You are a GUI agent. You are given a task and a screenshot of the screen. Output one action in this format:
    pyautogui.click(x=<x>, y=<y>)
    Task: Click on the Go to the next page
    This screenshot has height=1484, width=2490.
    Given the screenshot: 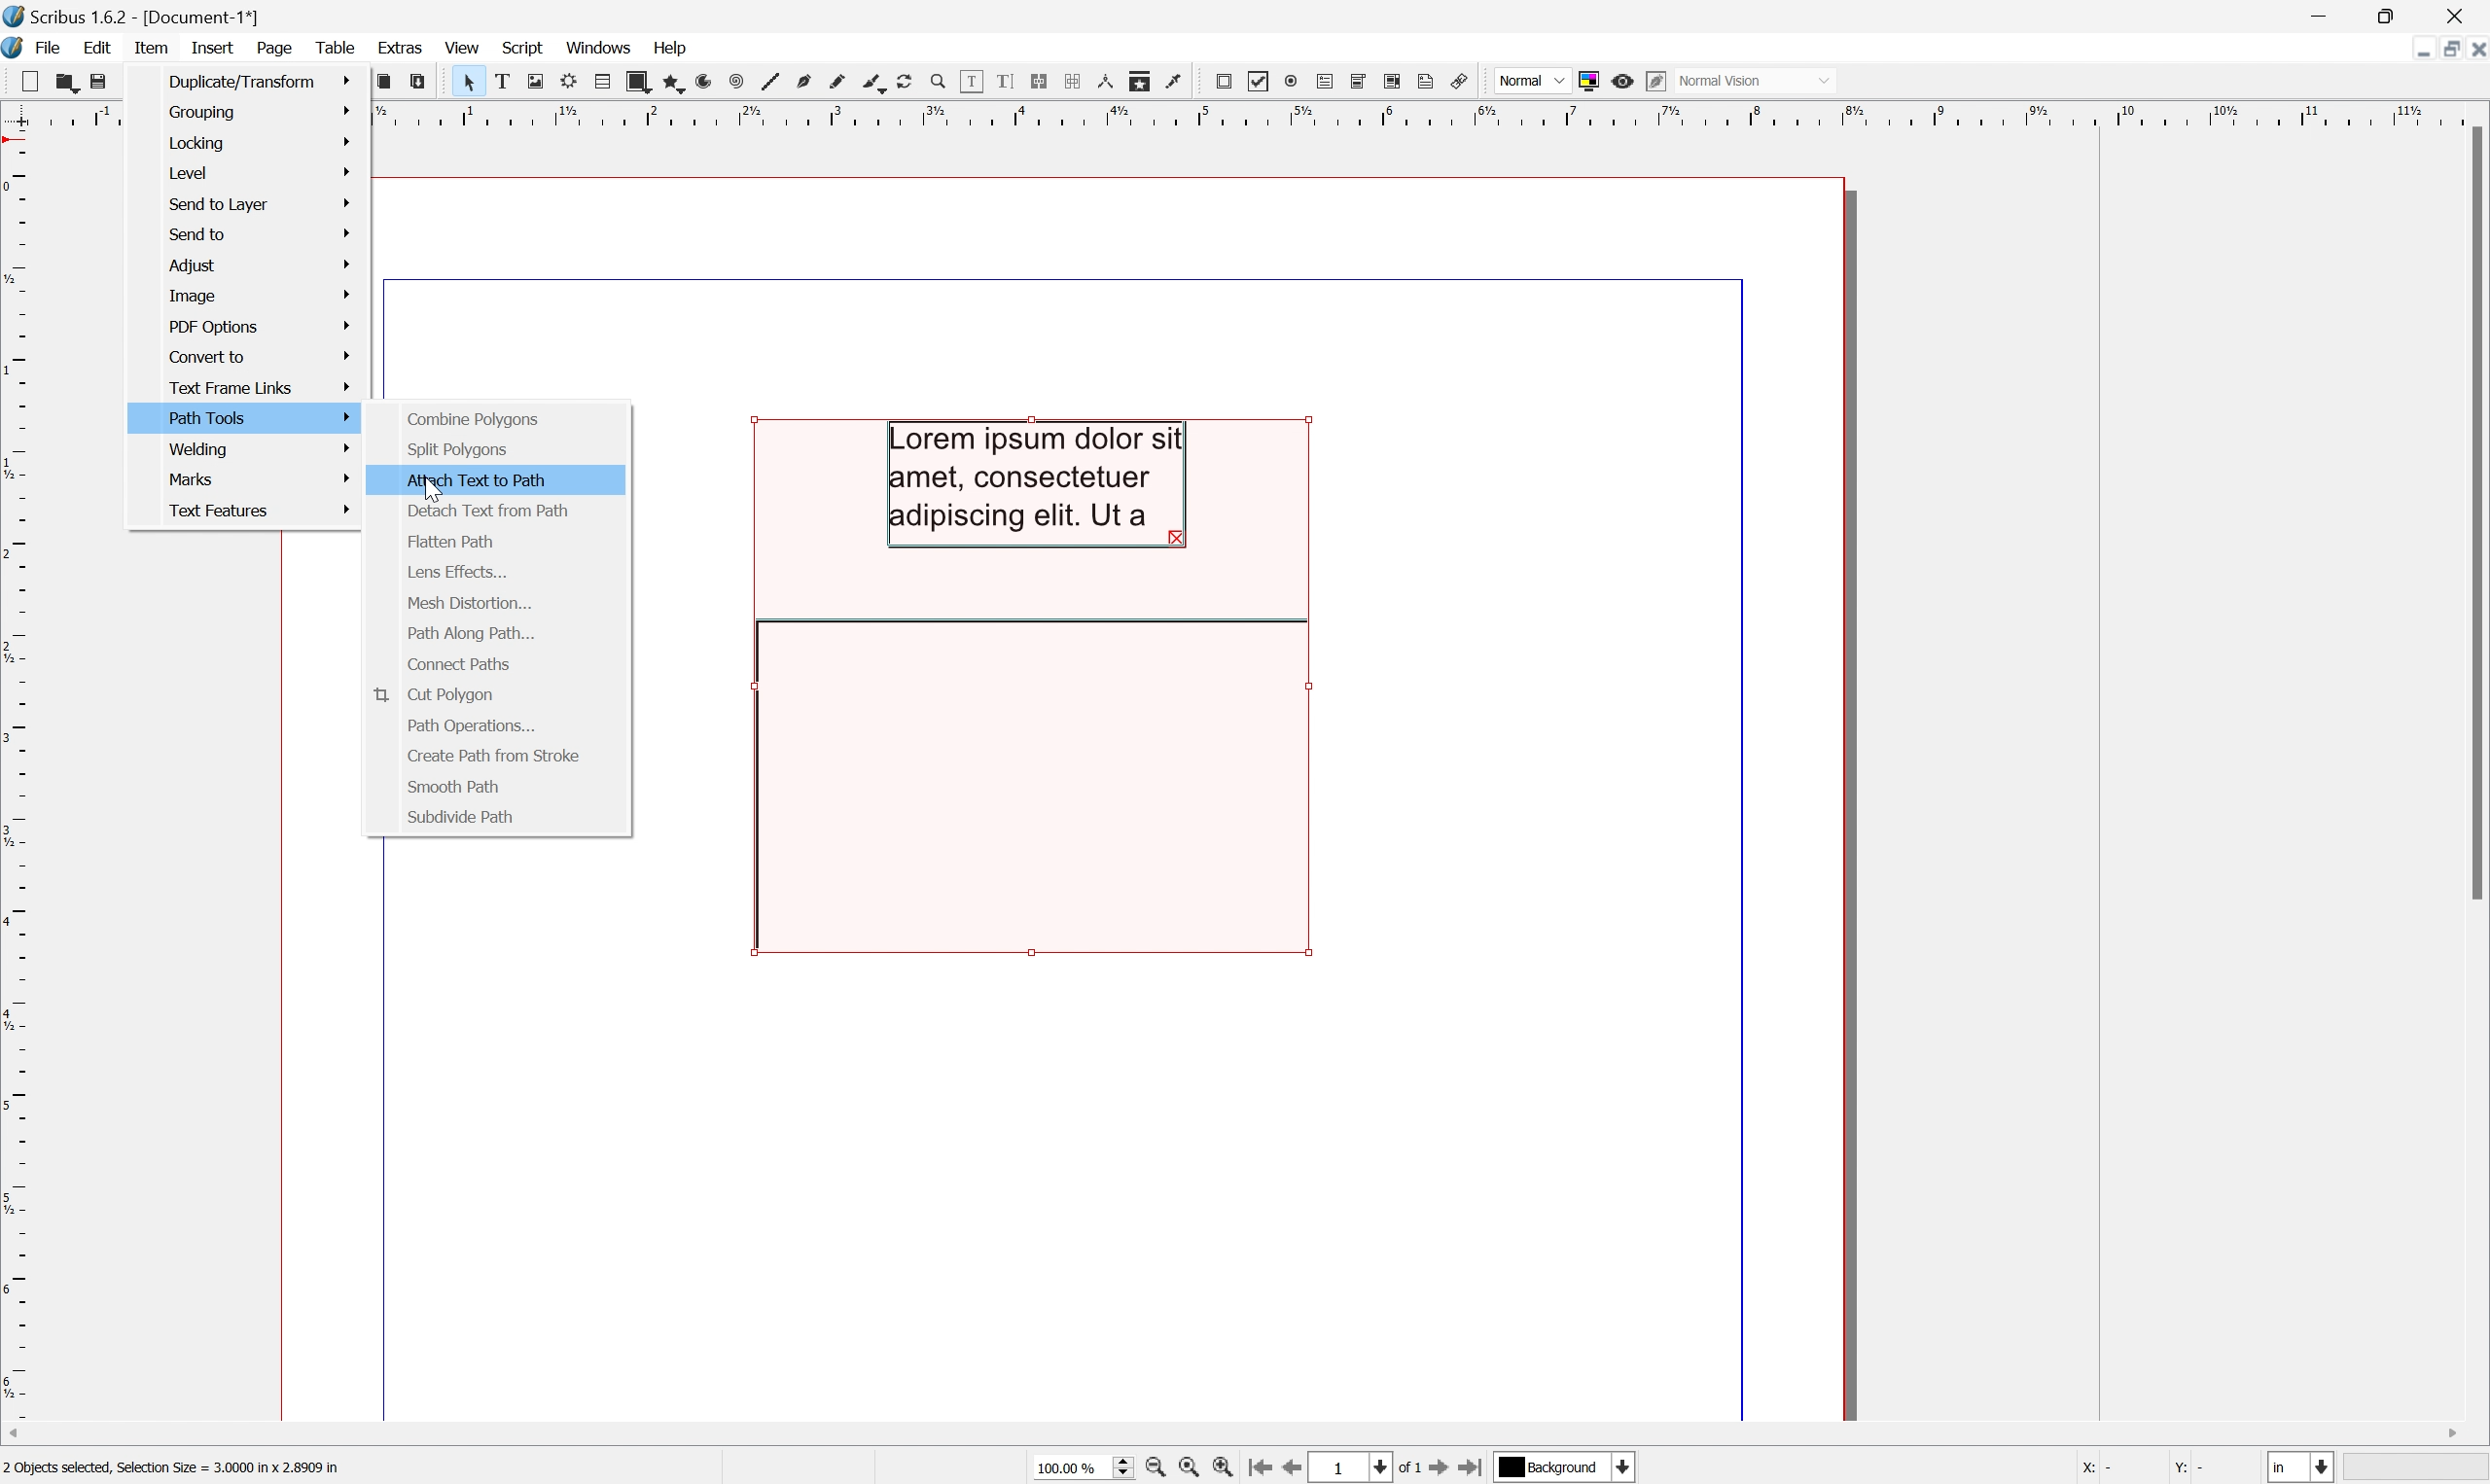 What is the action you would take?
    pyautogui.click(x=1439, y=1467)
    